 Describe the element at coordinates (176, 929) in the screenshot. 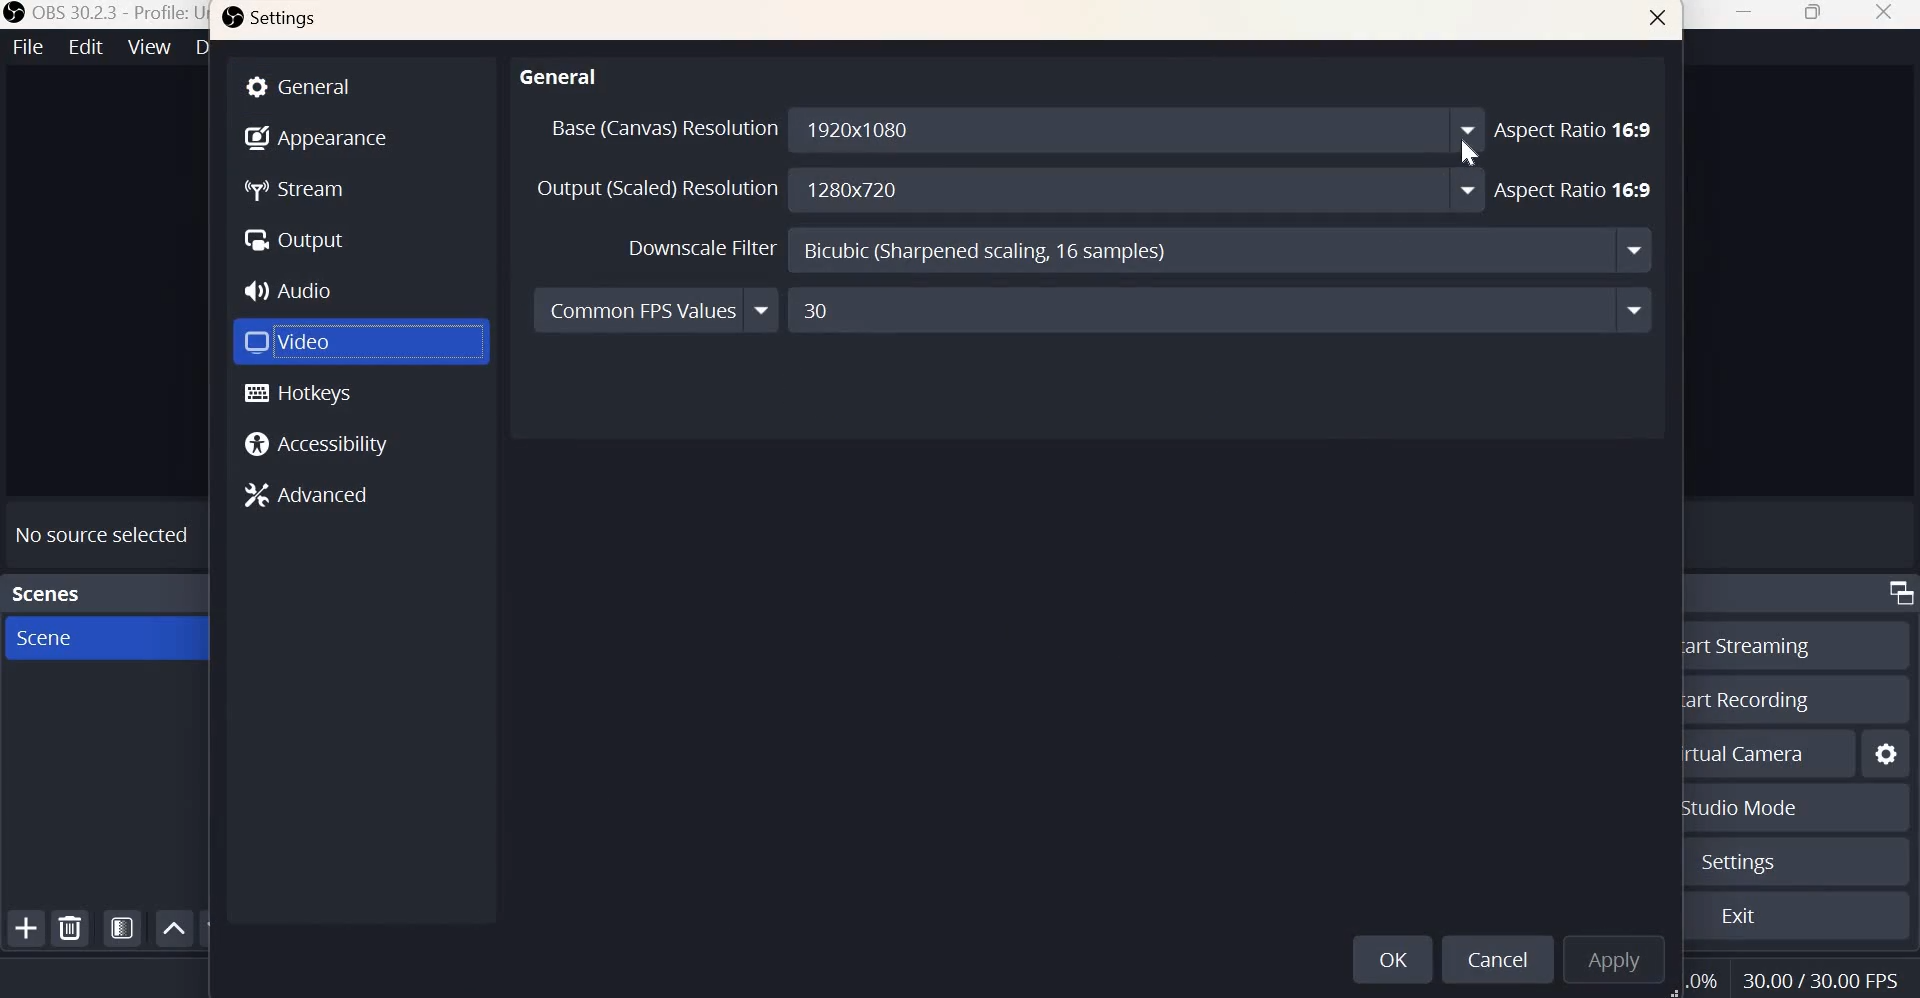

I see `Move scene up` at that location.